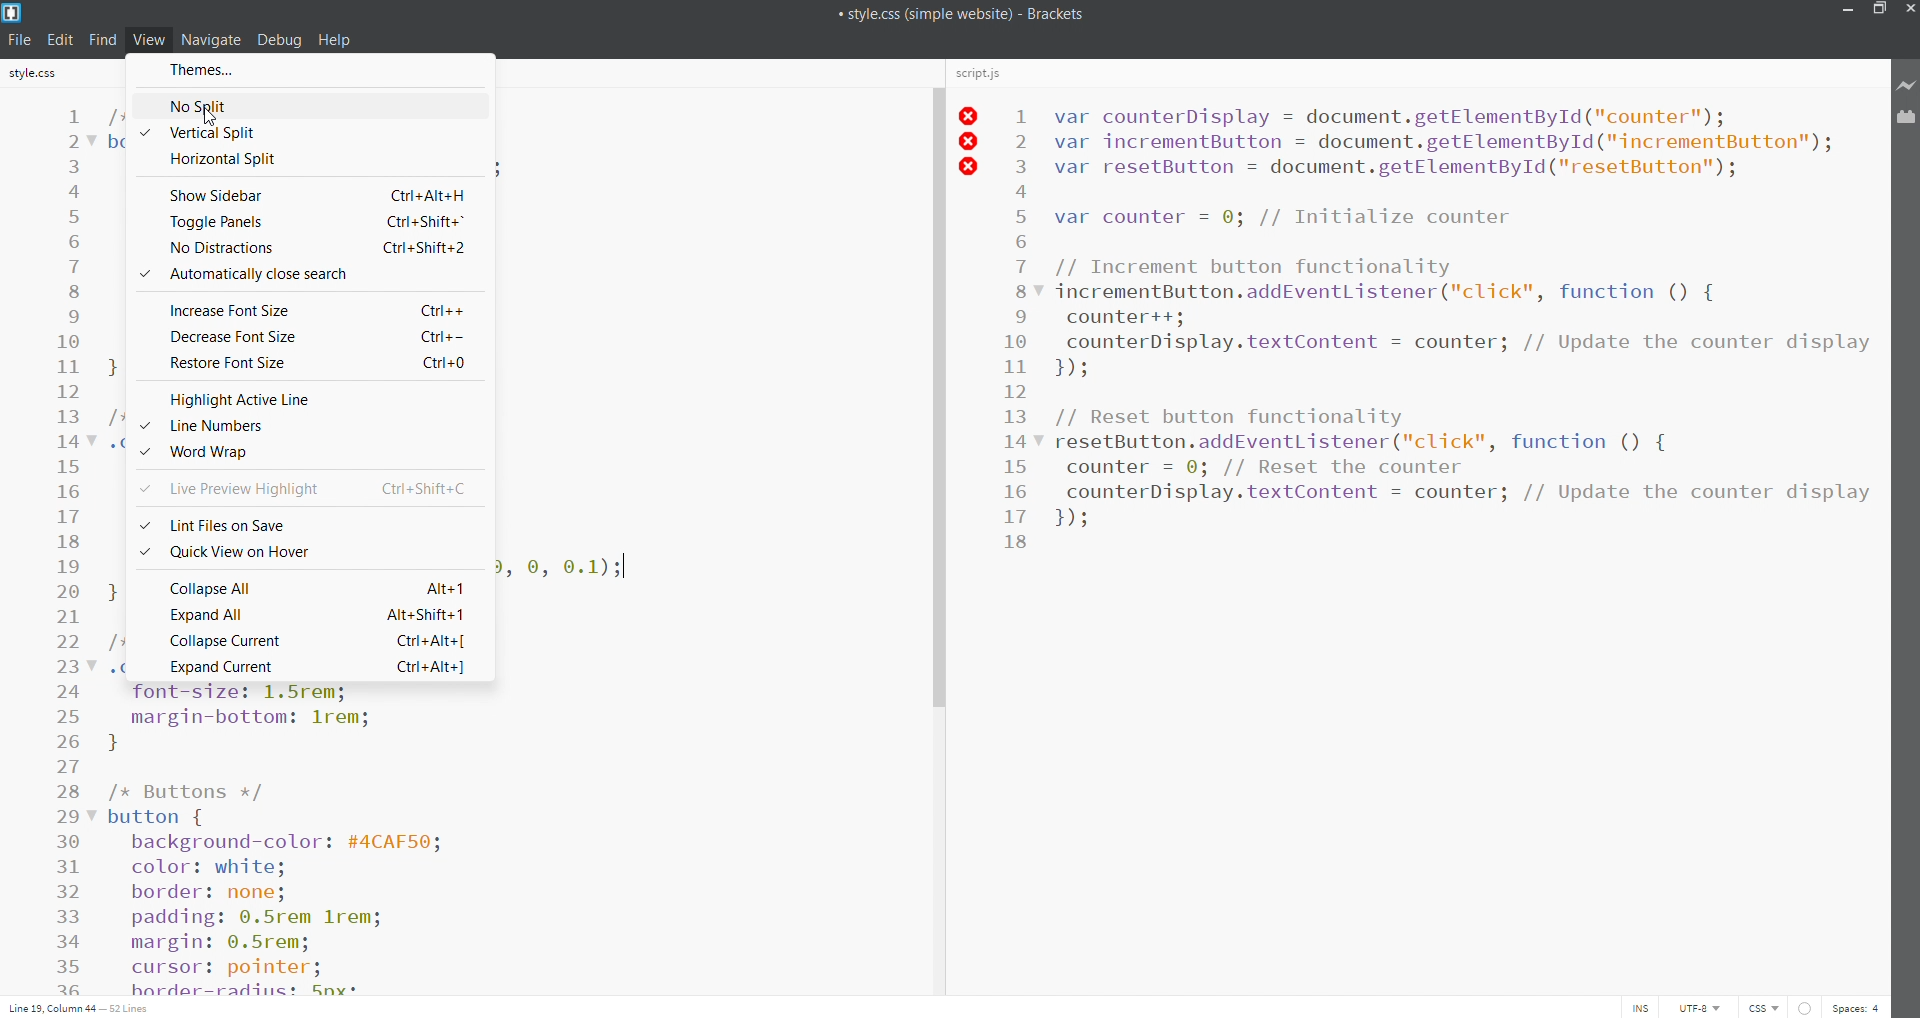  I want to click on title bar, so click(909, 14).